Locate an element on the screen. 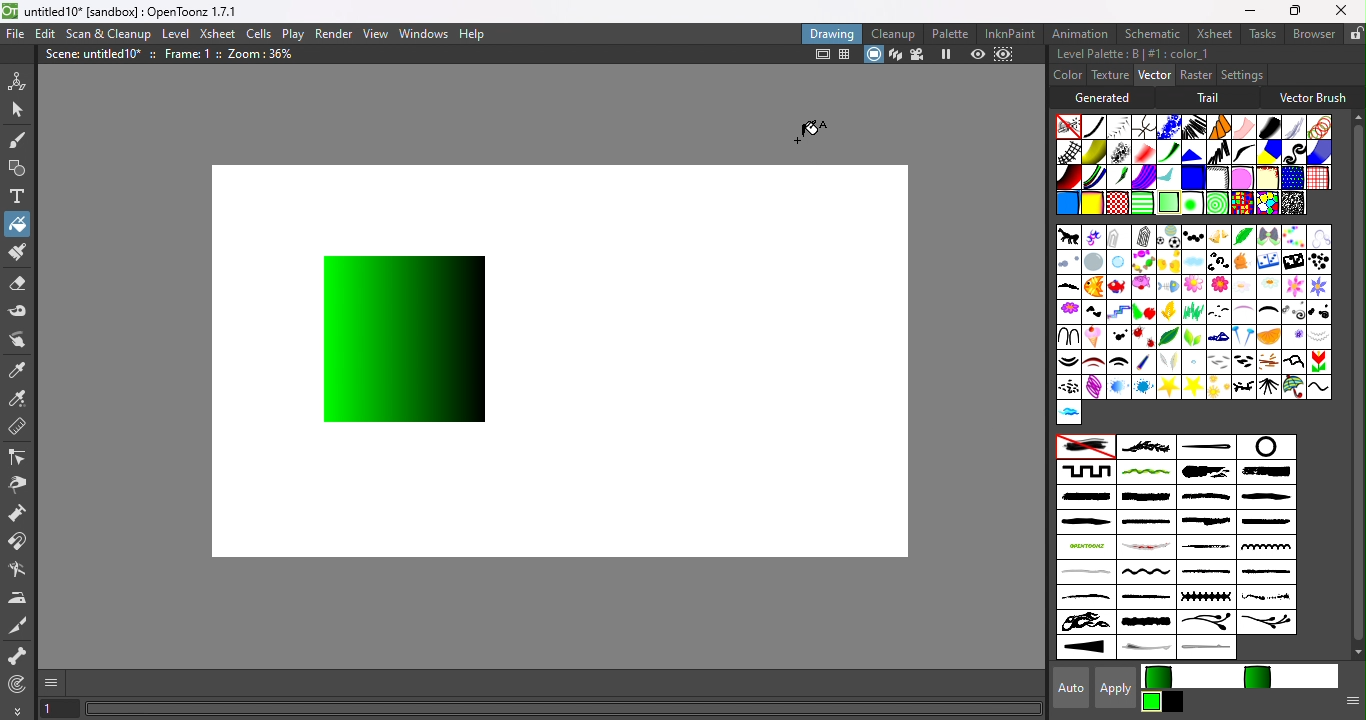 Image resolution: width=1366 pixels, height=720 pixels. 3D View is located at coordinates (893, 55).